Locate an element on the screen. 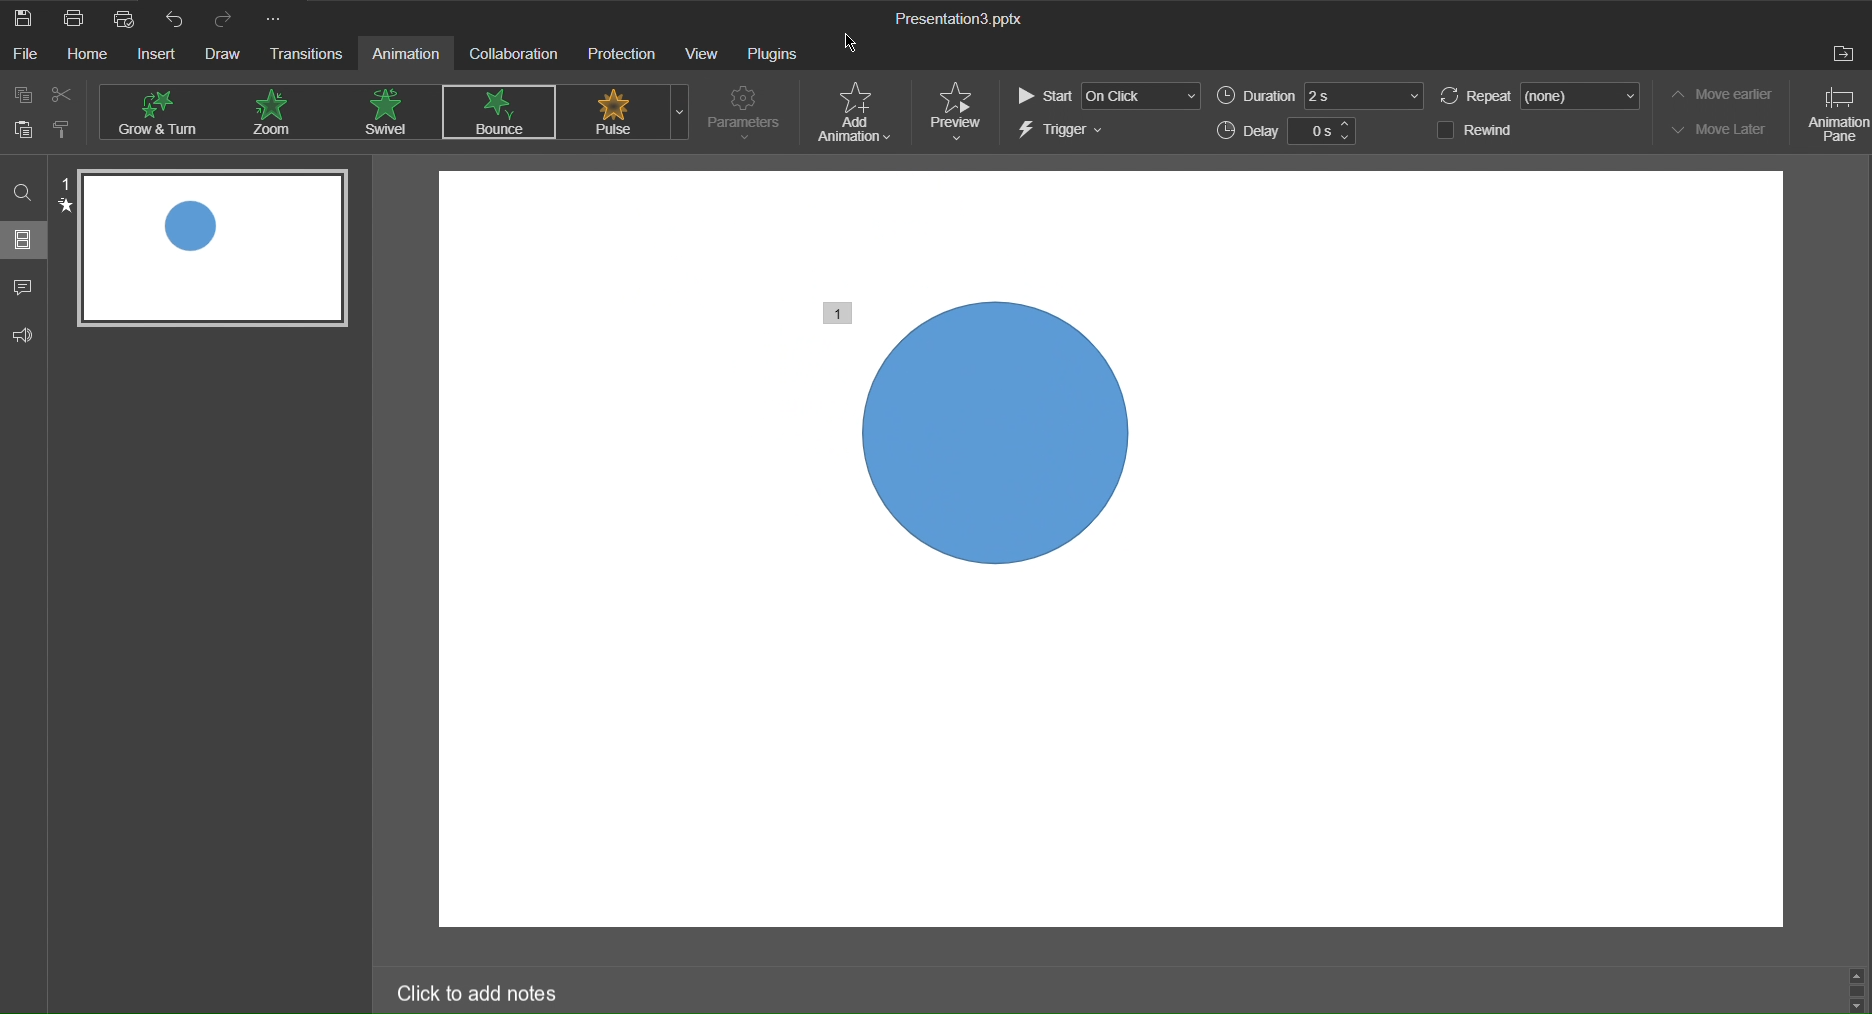 This screenshot has width=1872, height=1014. View is located at coordinates (703, 55).